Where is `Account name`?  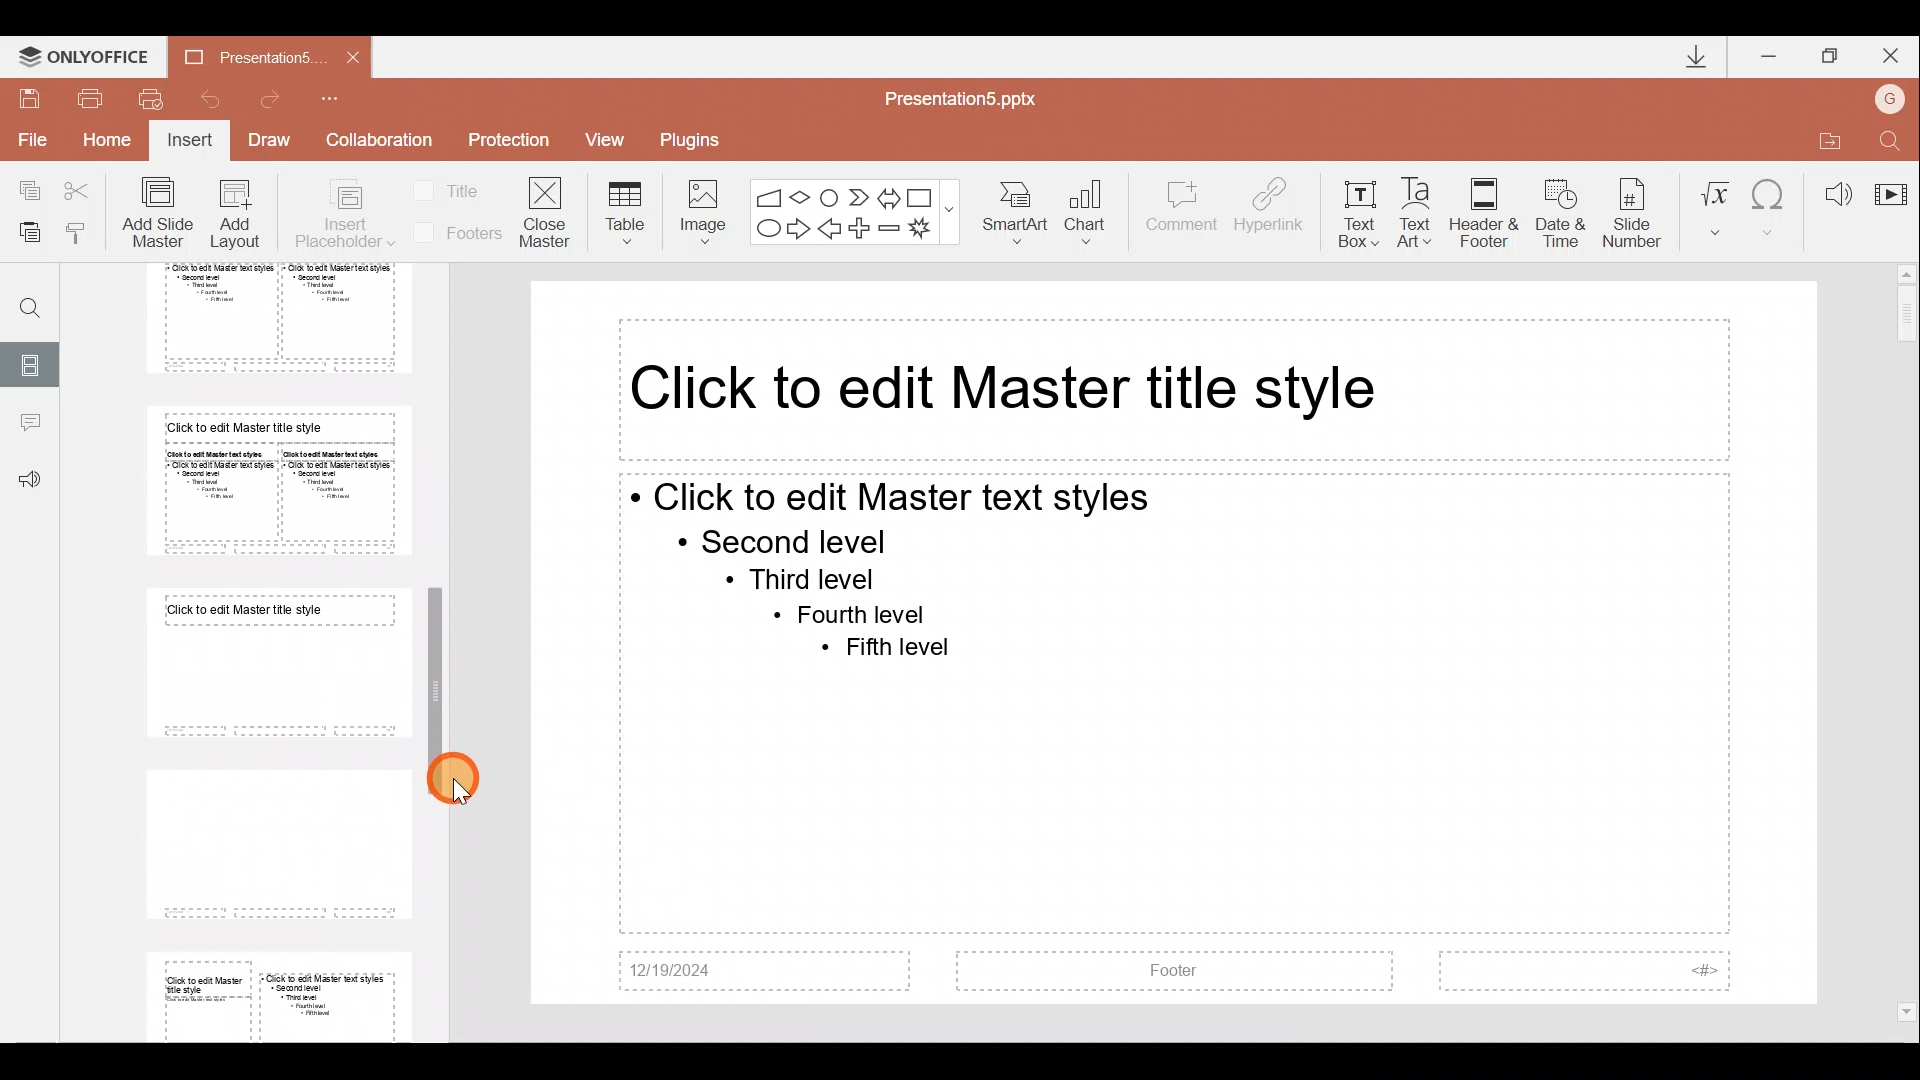
Account name is located at coordinates (1894, 96).